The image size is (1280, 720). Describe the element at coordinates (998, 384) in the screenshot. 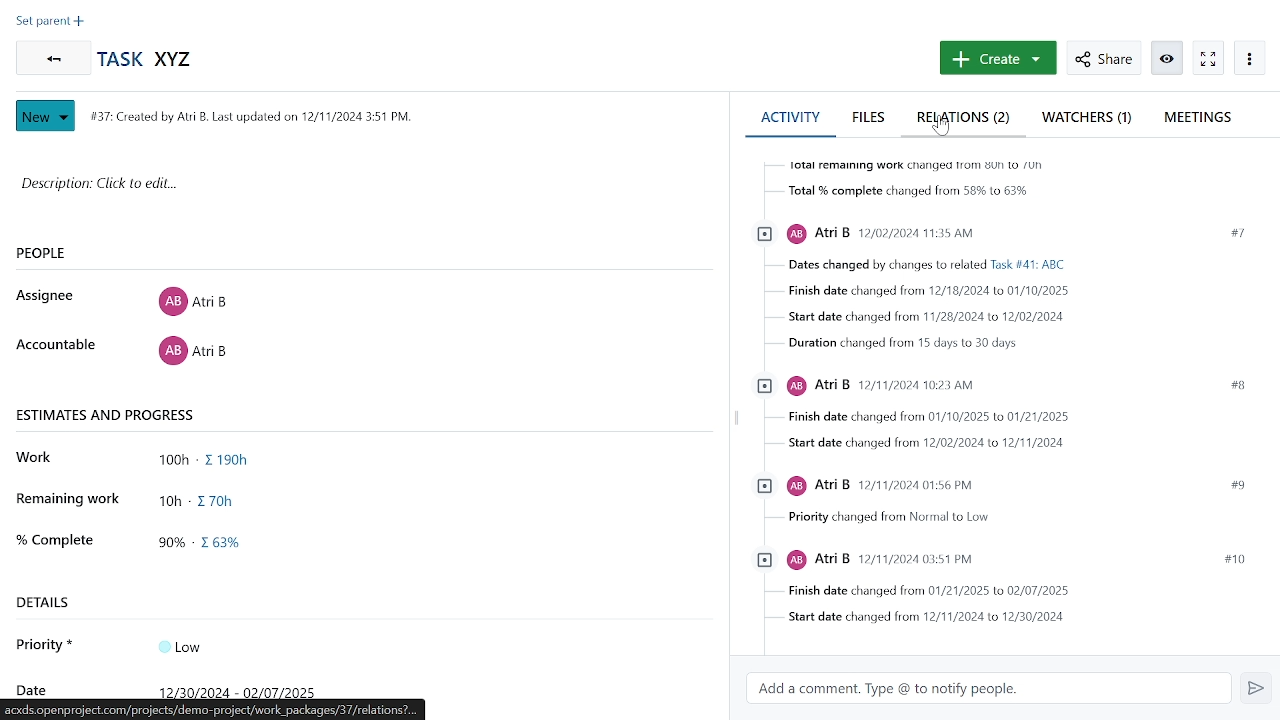

I see `user info: 12/11/2024 10:23 AM   #8` at that location.